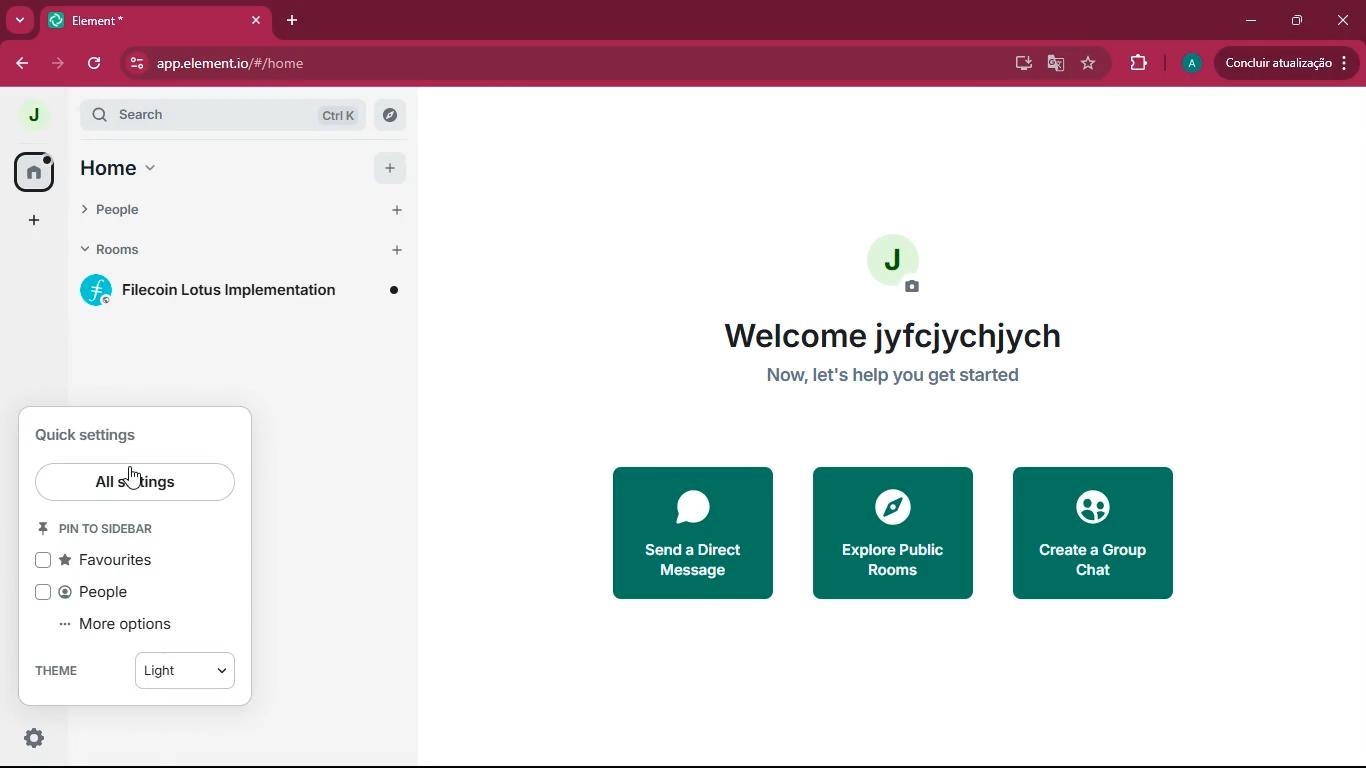  What do you see at coordinates (897, 263) in the screenshot?
I see `profile picture` at bounding box center [897, 263].